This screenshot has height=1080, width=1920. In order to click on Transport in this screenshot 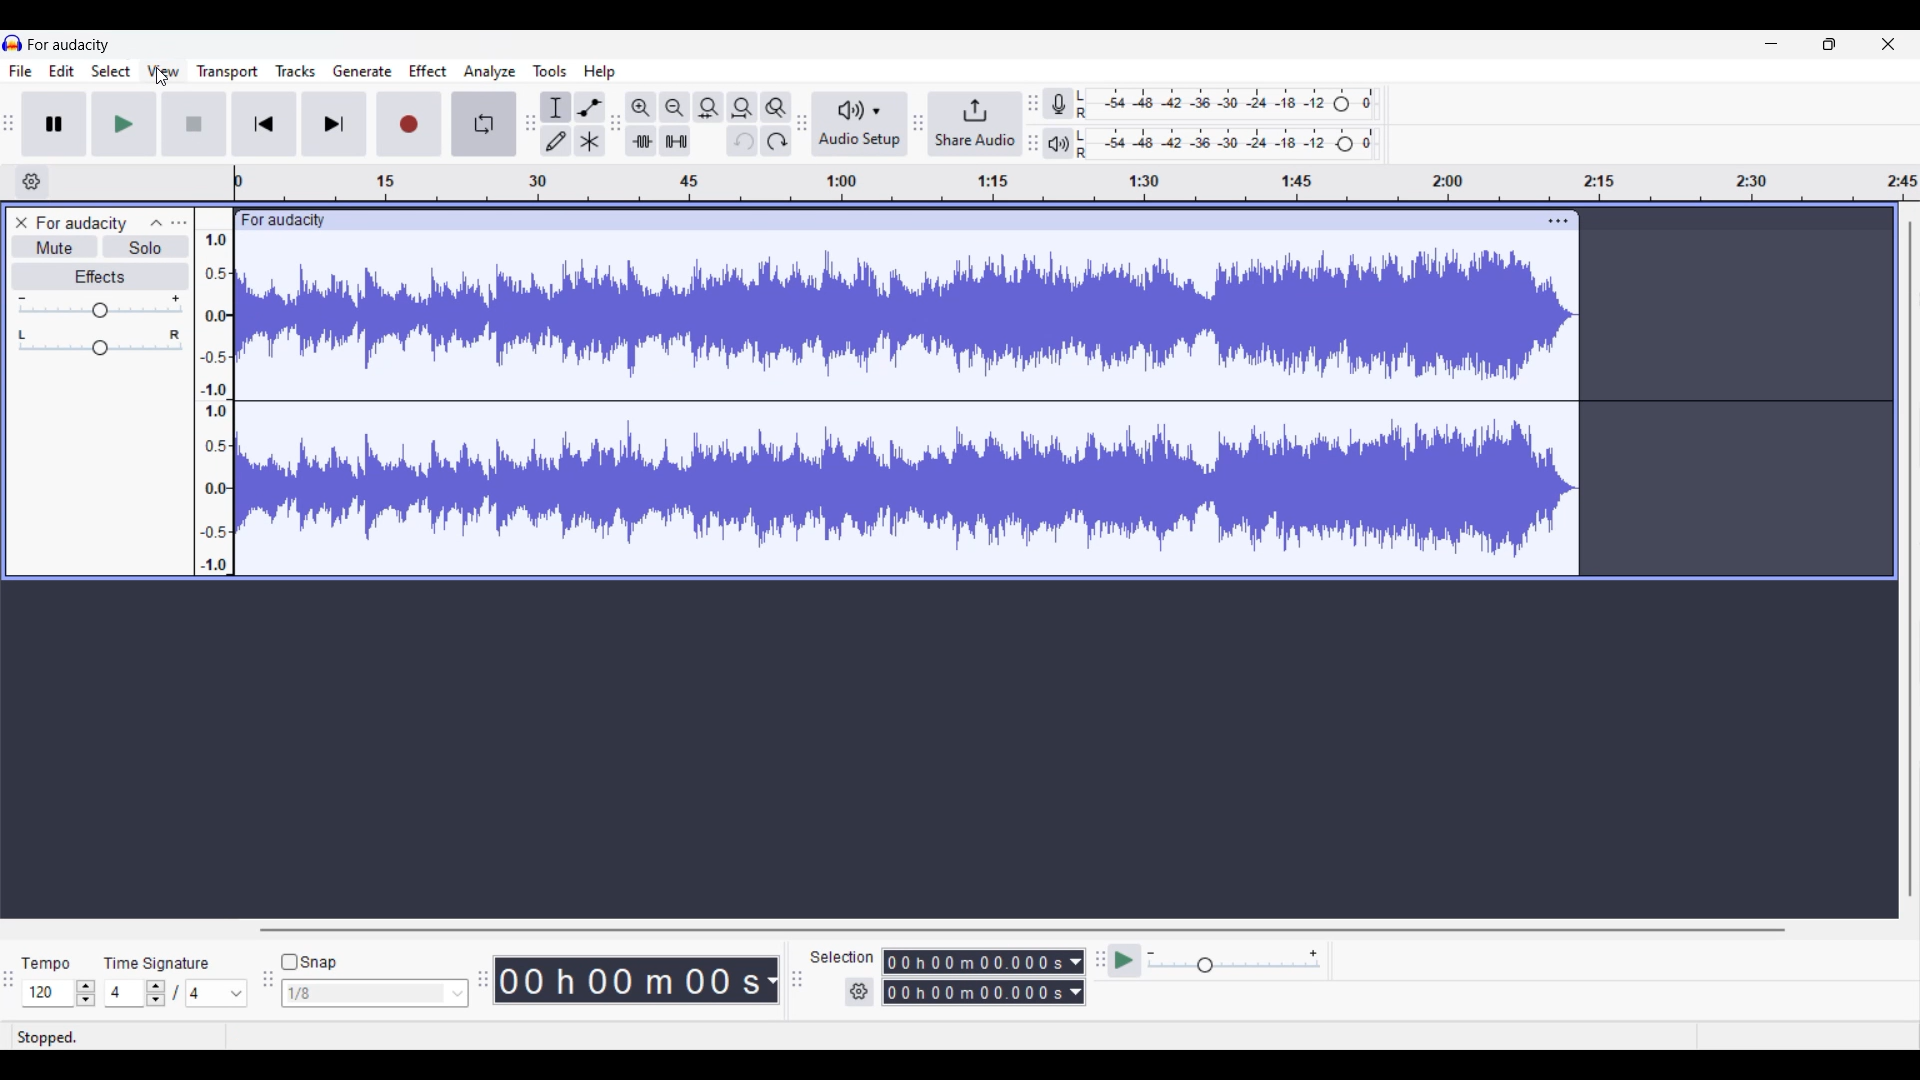, I will do `click(228, 72)`.